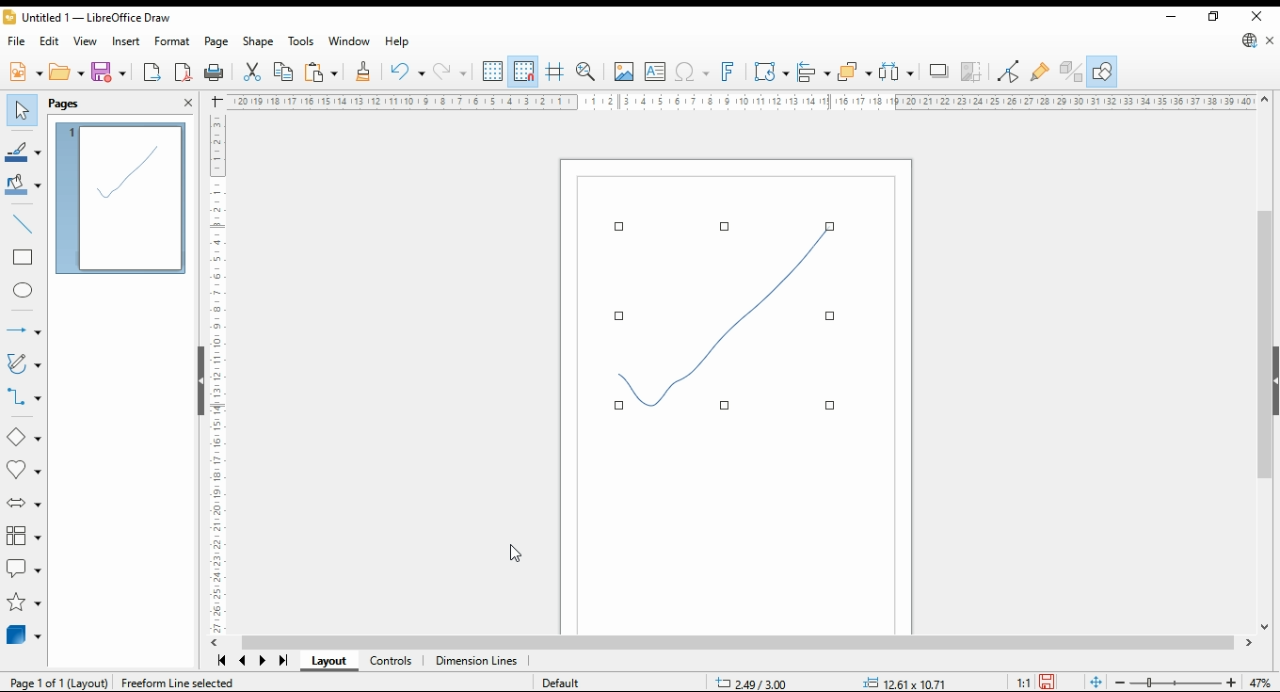 This screenshot has width=1280, height=692. What do you see at coordinates (1041, 72) in the screenshot?
I see `show gluepoint function` at bounding box center [1041, 72].